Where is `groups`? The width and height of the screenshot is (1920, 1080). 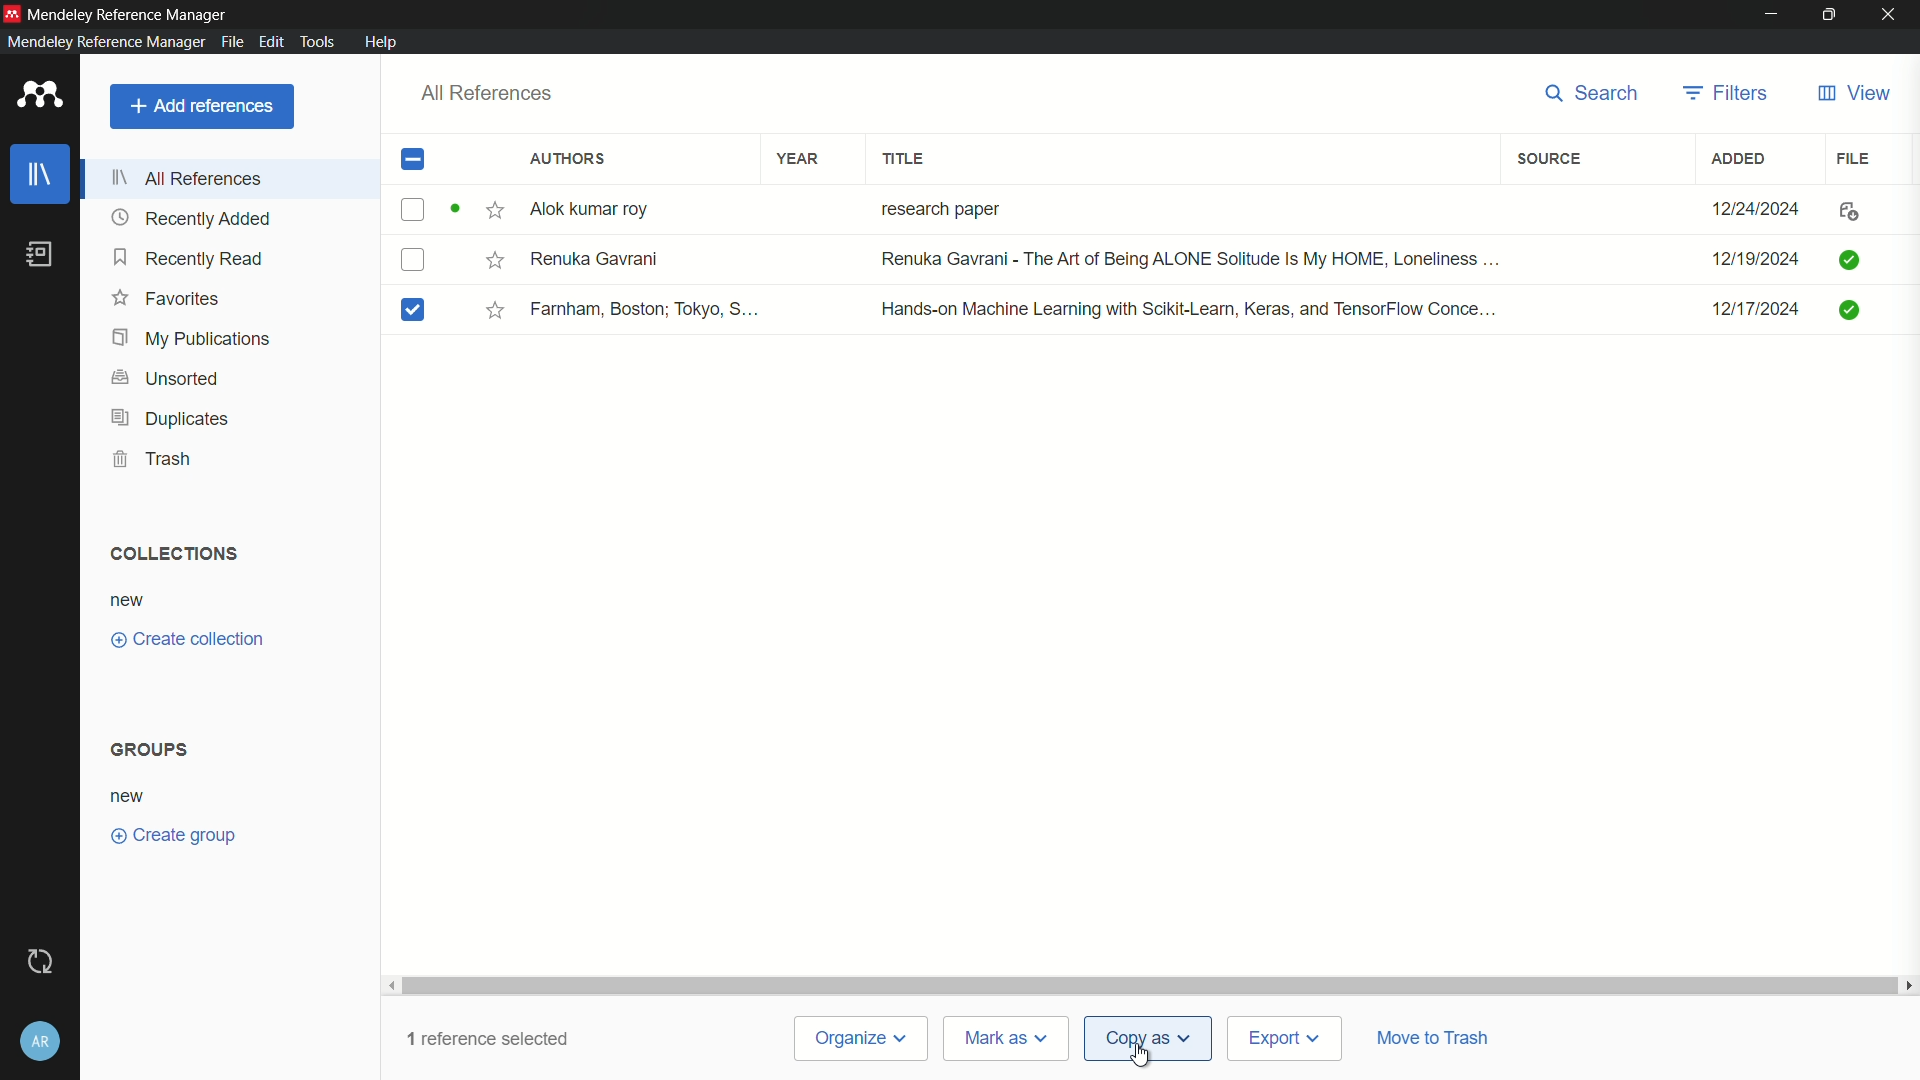
groups is located at coordinates (151, 749).